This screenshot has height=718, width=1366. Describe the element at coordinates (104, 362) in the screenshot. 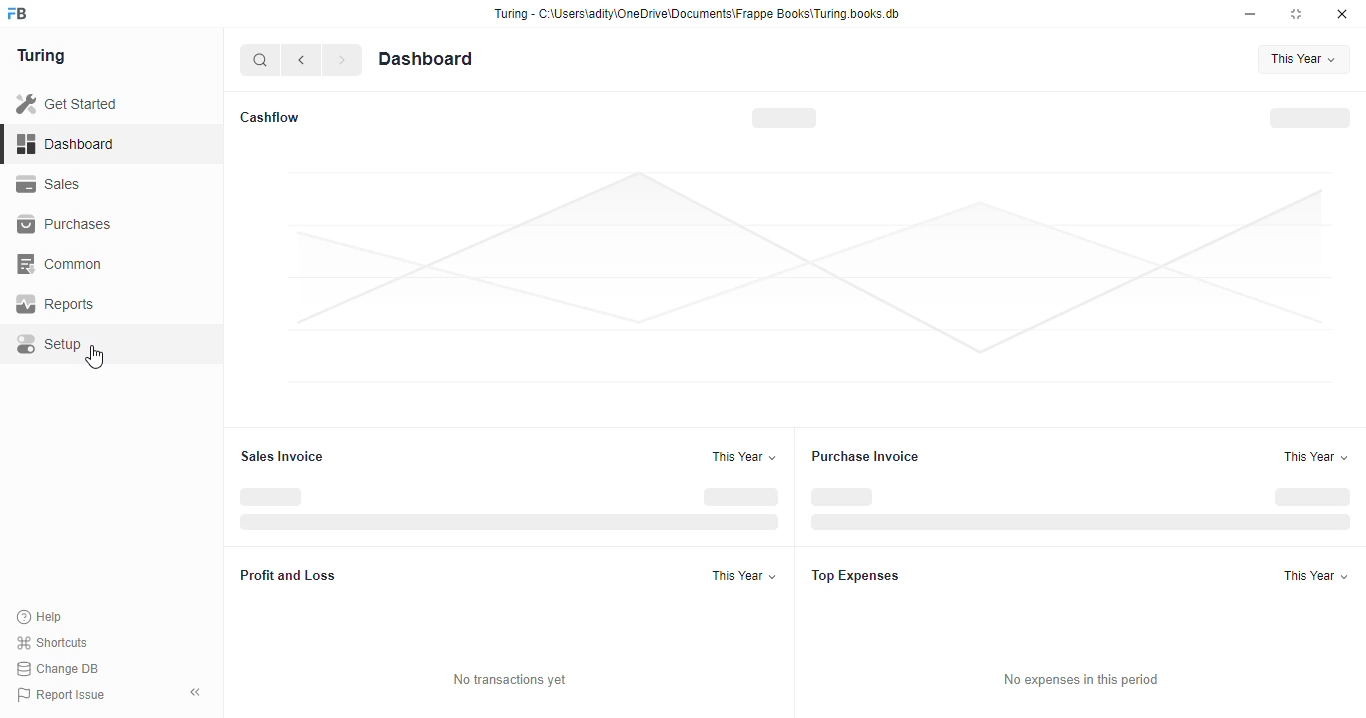

I see `cursor` at that location.